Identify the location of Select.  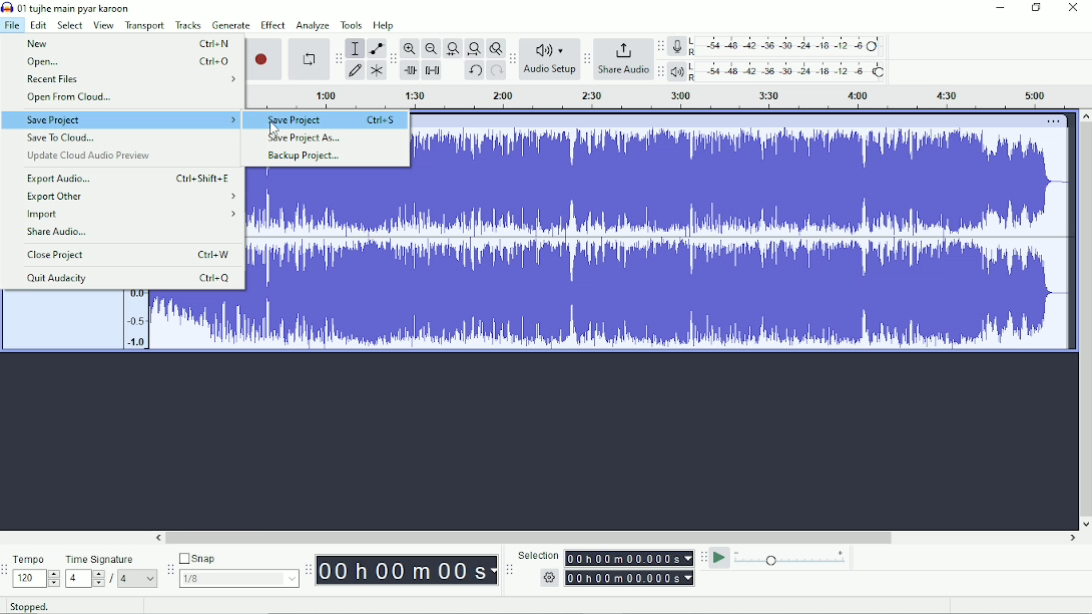
(69, 25).